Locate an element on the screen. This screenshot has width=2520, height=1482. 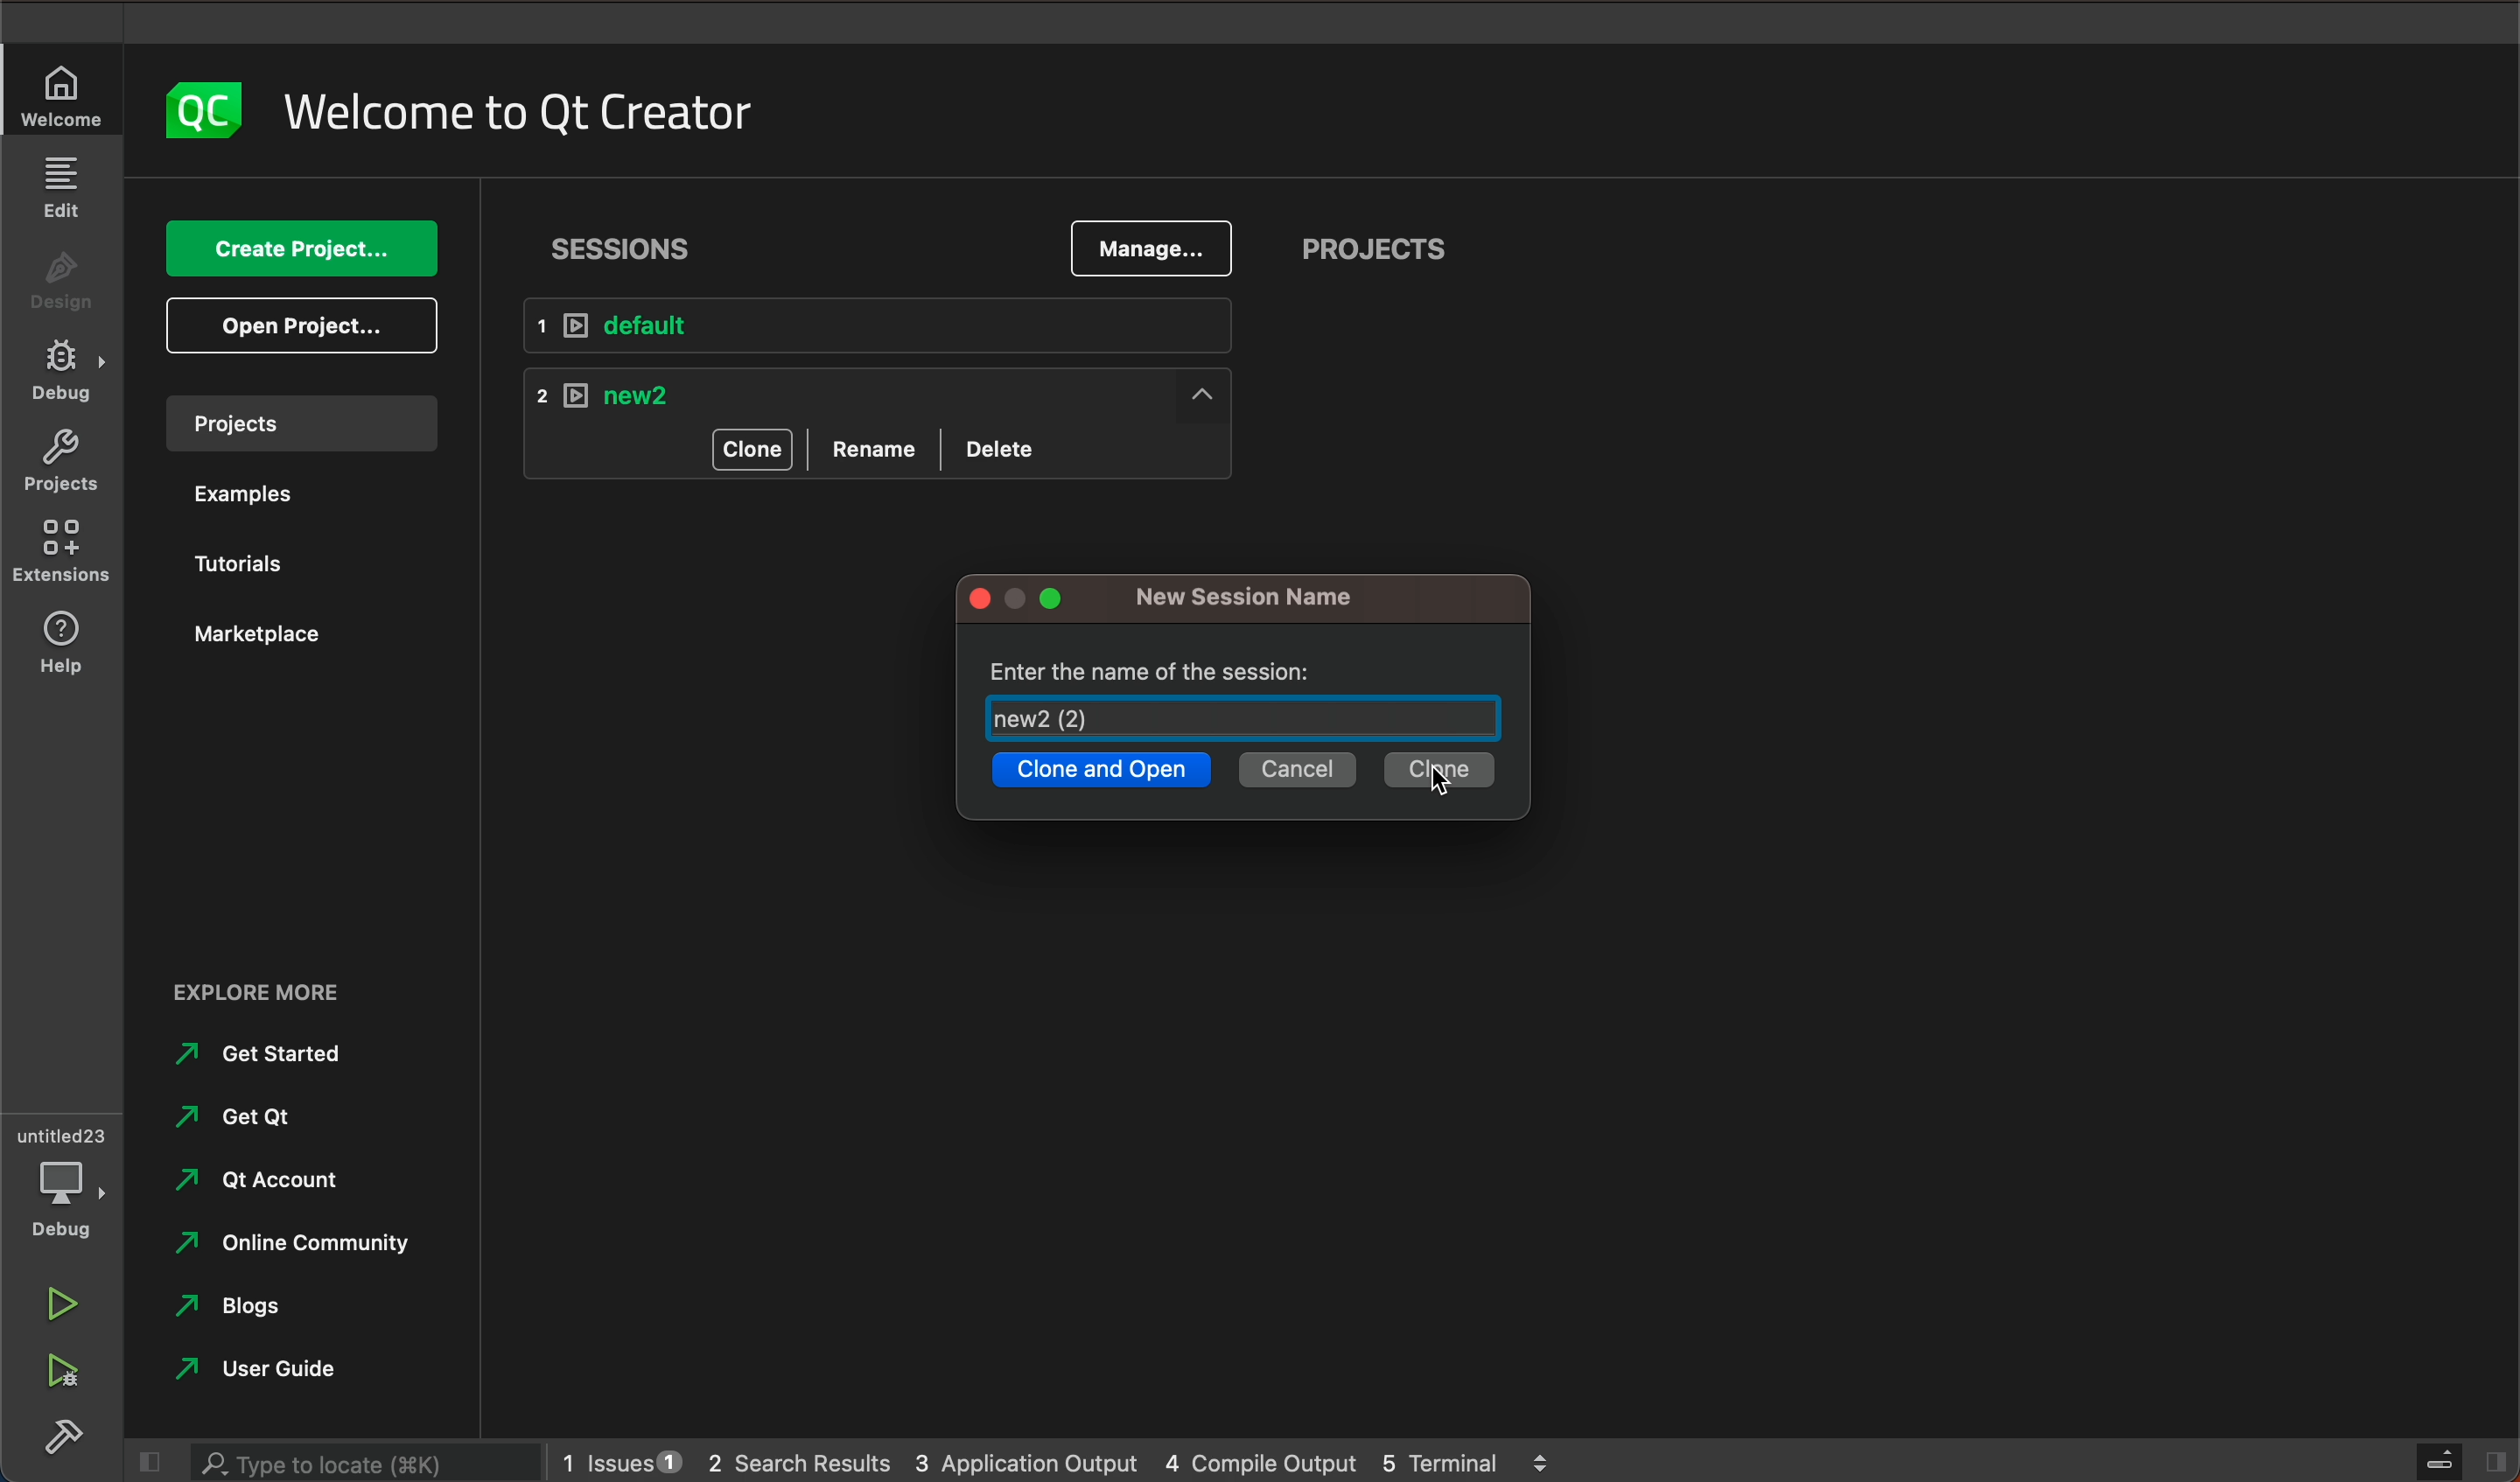
examples is located at coordinates (230, 495).